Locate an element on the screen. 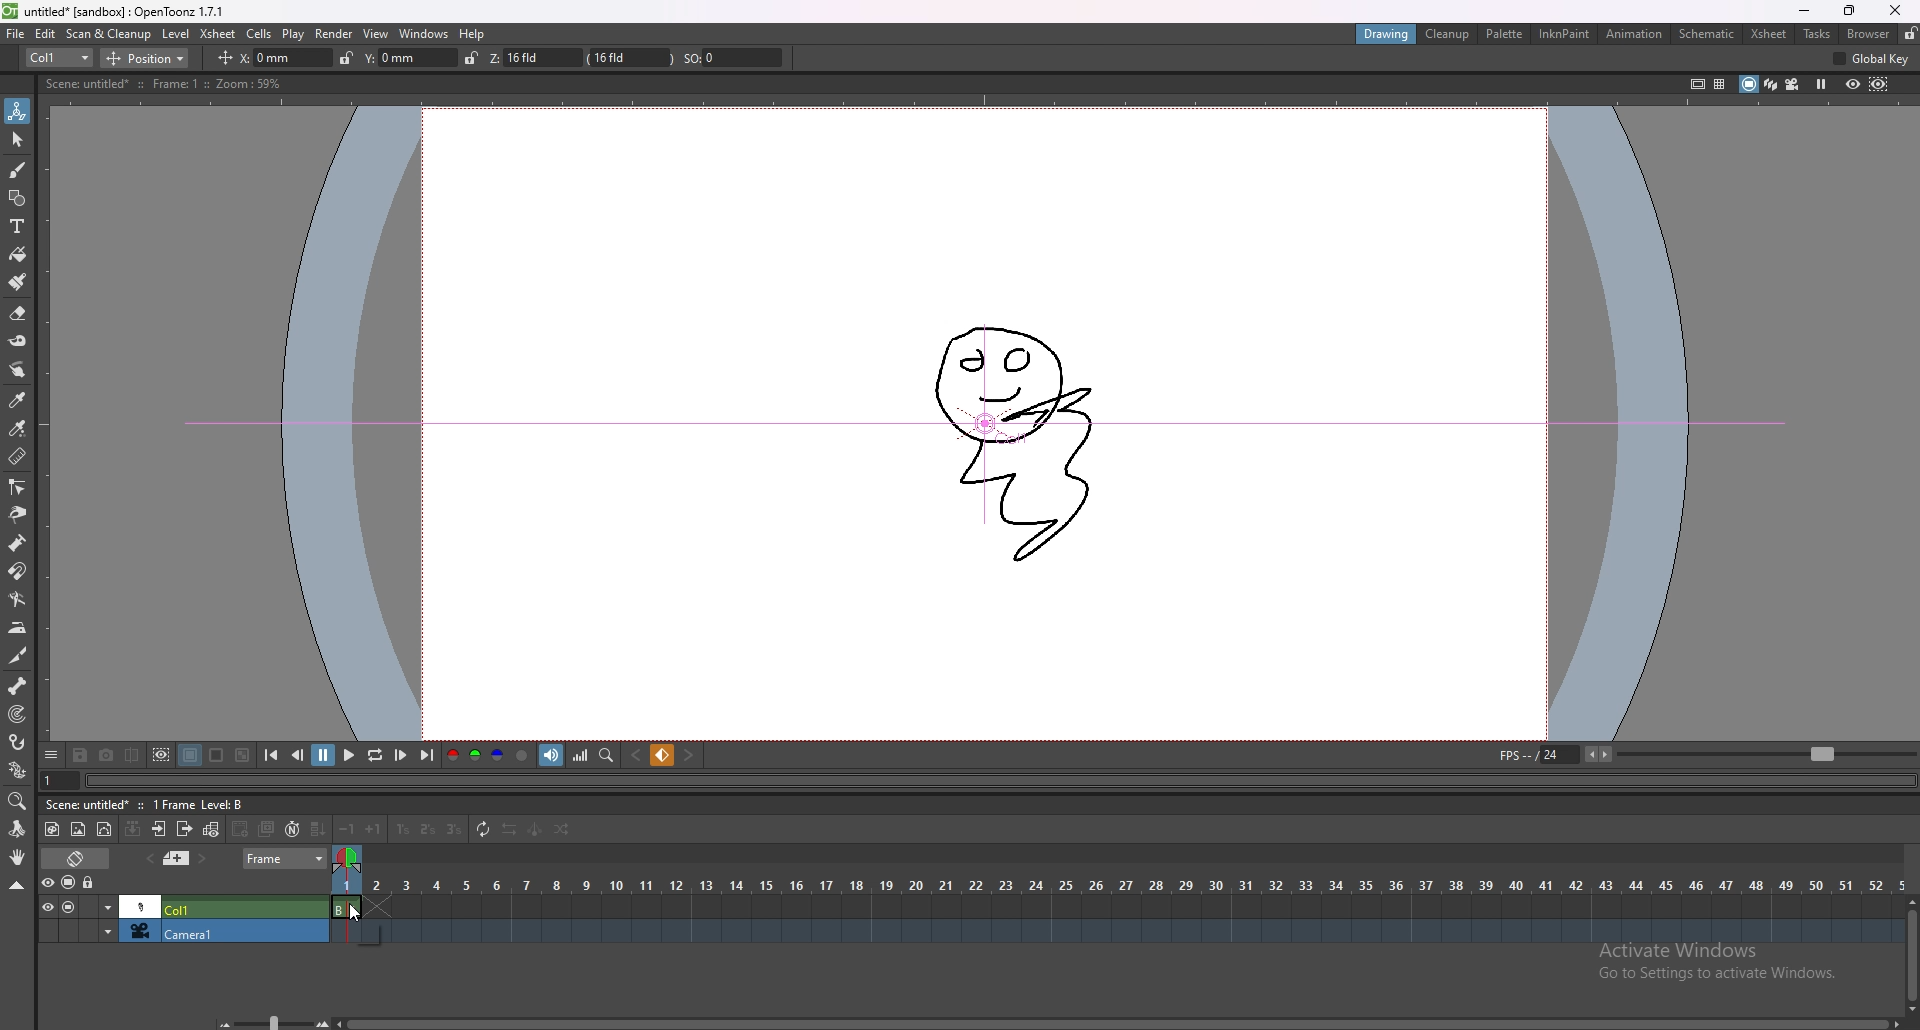  windows is located at coordinates (424, 34).